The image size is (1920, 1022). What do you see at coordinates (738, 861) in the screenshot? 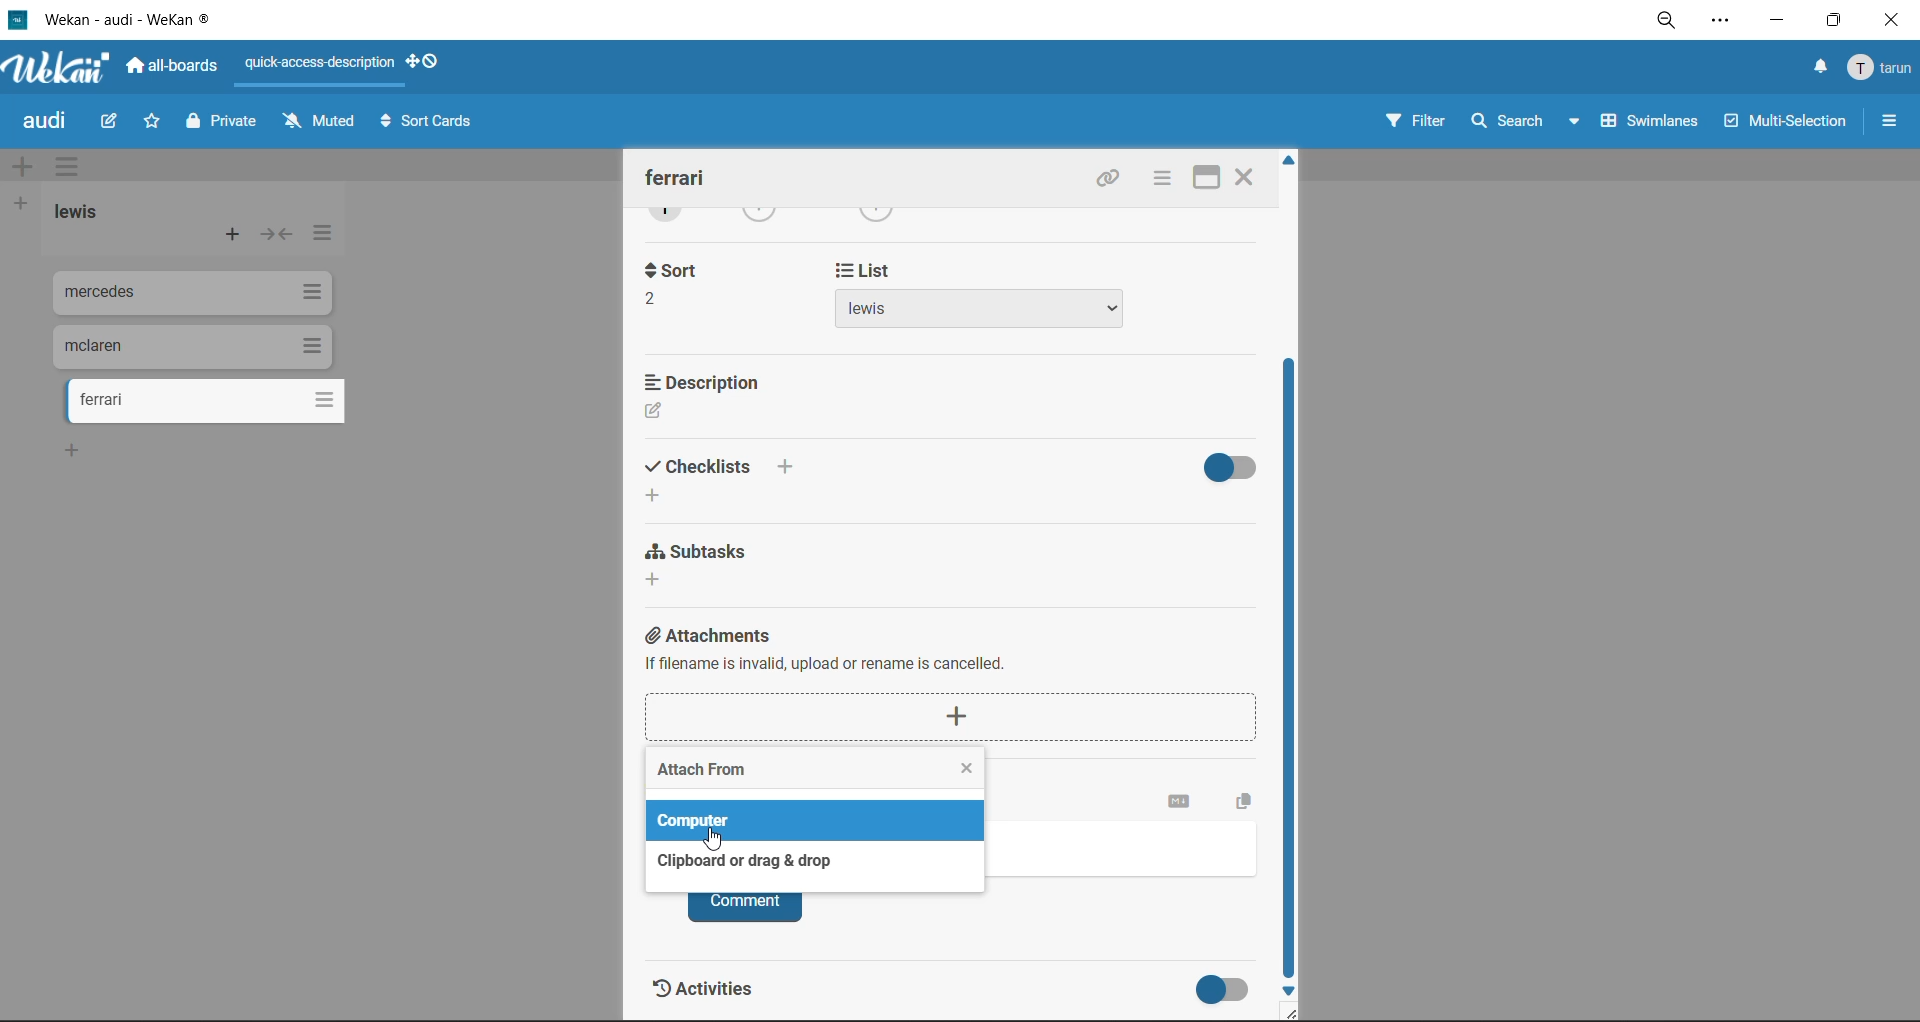
I see `clipboard or drag and drop` at bounding box center [738, 861].